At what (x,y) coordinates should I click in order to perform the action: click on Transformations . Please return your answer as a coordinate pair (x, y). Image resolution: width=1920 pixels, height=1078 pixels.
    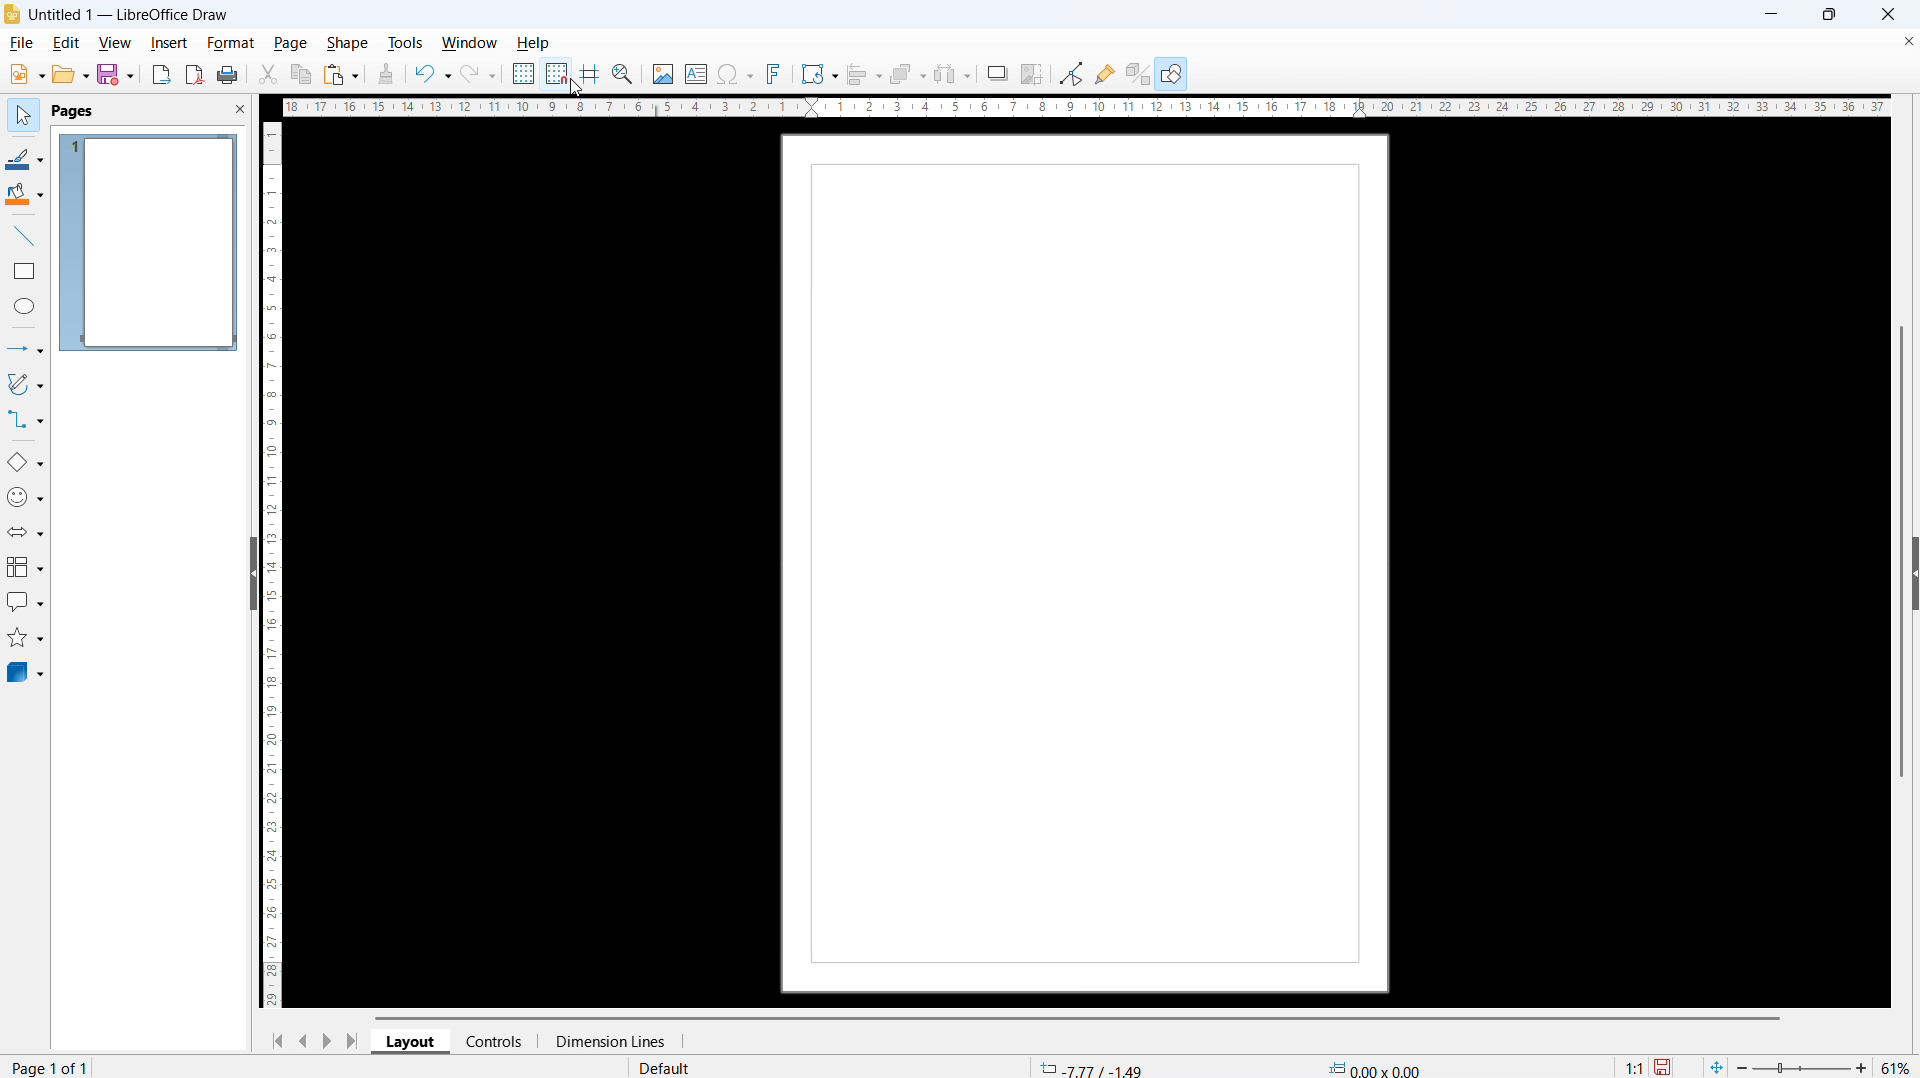
    Looking at the image, I should click on (819, 73).